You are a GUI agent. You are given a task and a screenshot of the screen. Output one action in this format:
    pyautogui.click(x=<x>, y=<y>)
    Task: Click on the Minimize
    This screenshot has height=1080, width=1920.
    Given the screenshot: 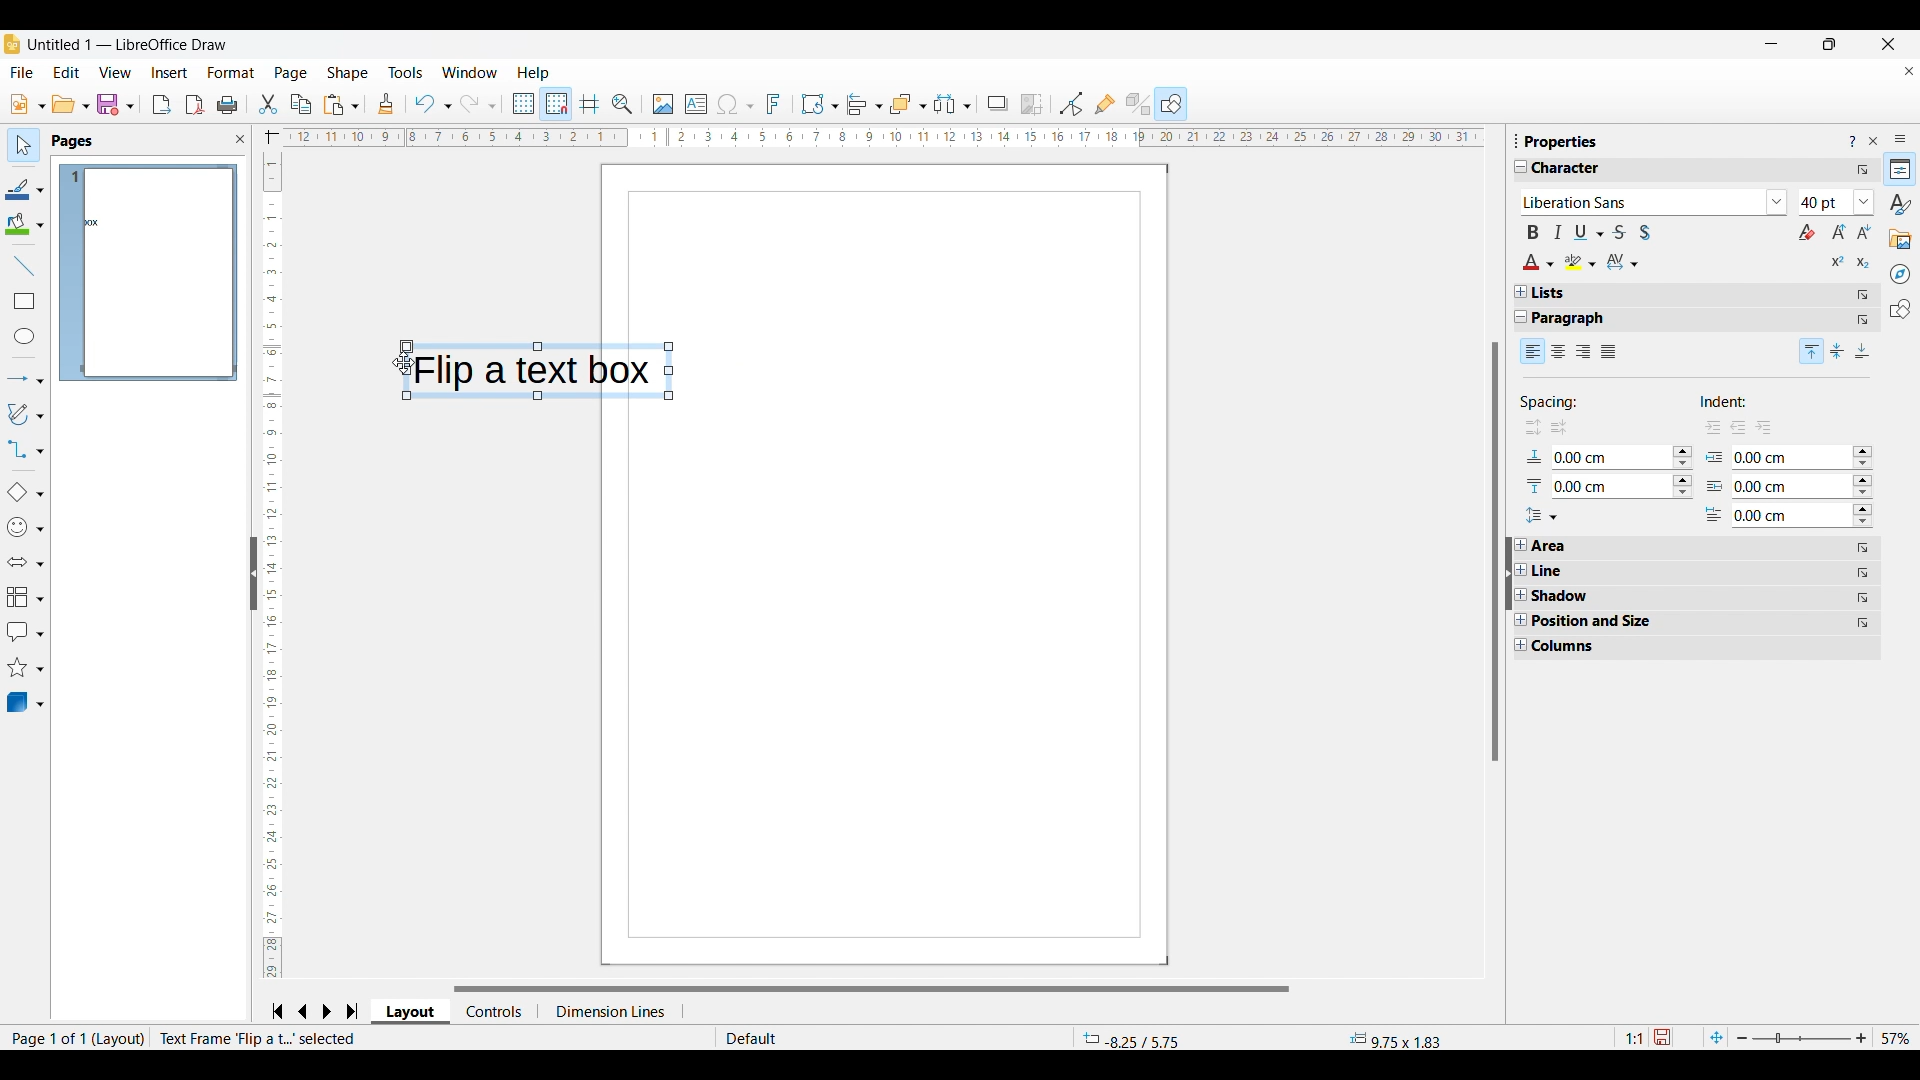 What is the action you would take?
    pyautogui.click(x=1772, y=44)
    